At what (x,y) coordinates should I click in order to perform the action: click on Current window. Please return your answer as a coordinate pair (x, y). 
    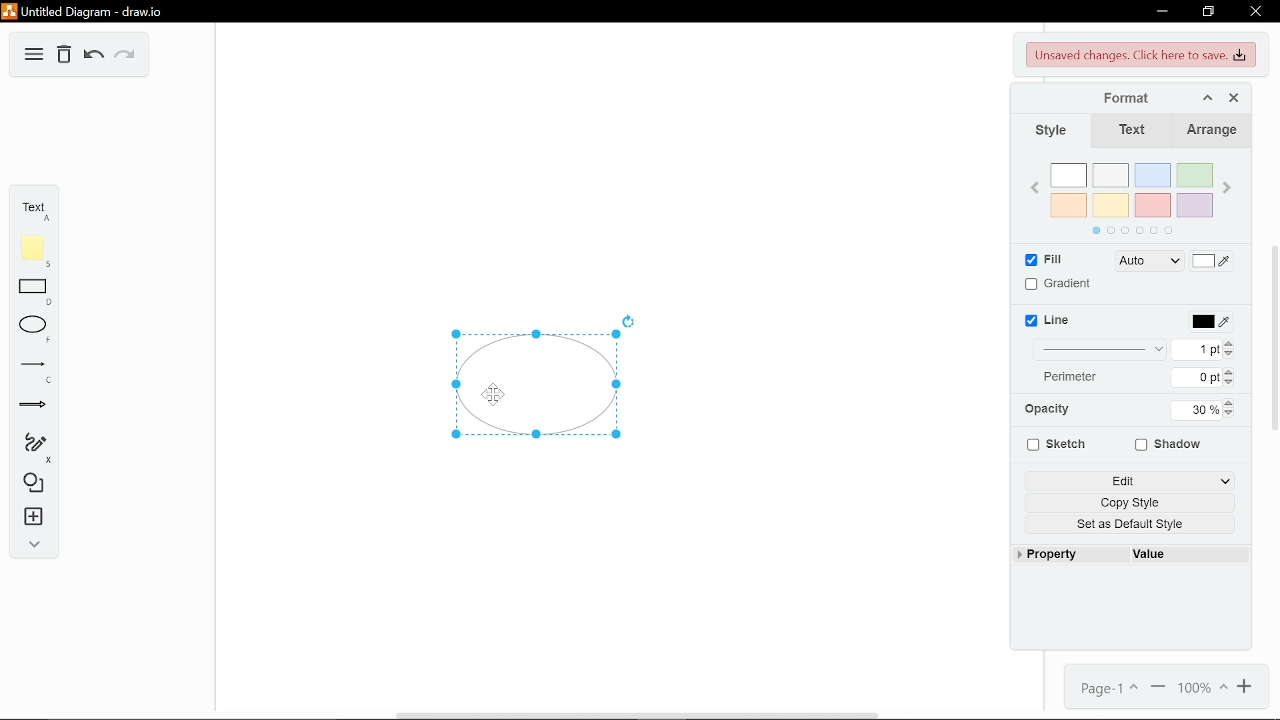
    Looking at the image, I should click on (118, 12).